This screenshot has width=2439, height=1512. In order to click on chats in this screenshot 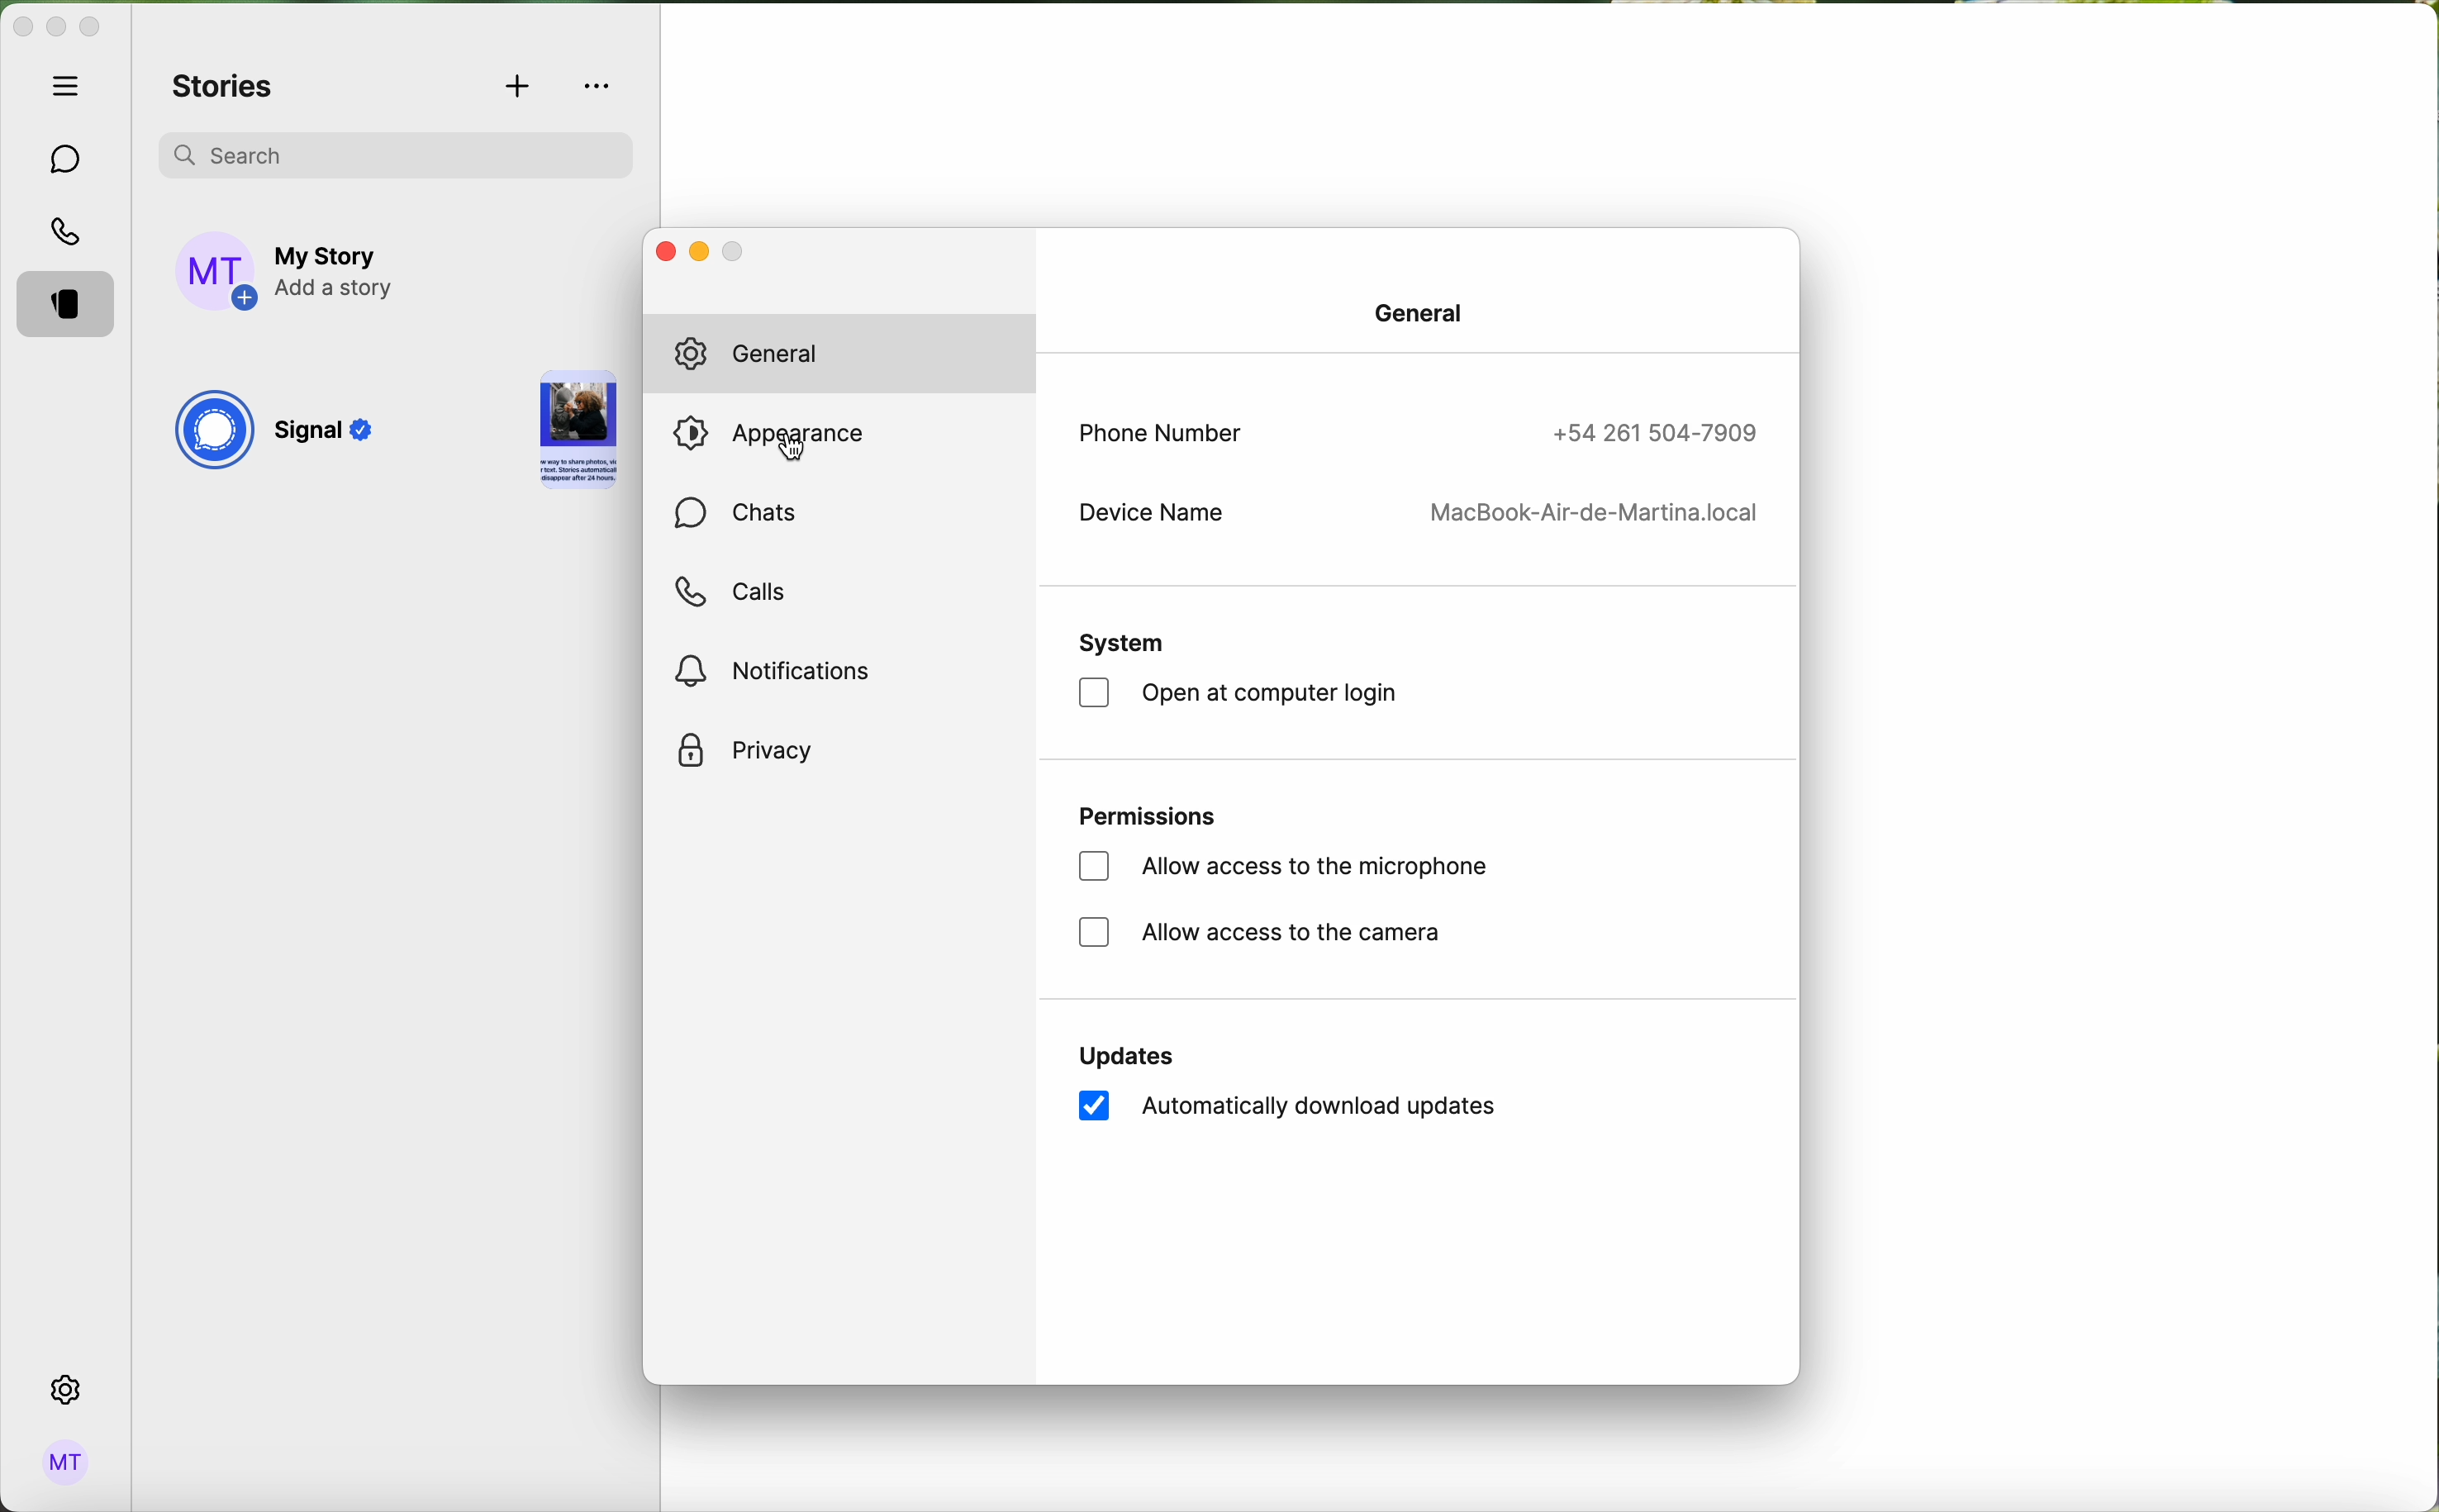, I will do `click(735, 516)`.